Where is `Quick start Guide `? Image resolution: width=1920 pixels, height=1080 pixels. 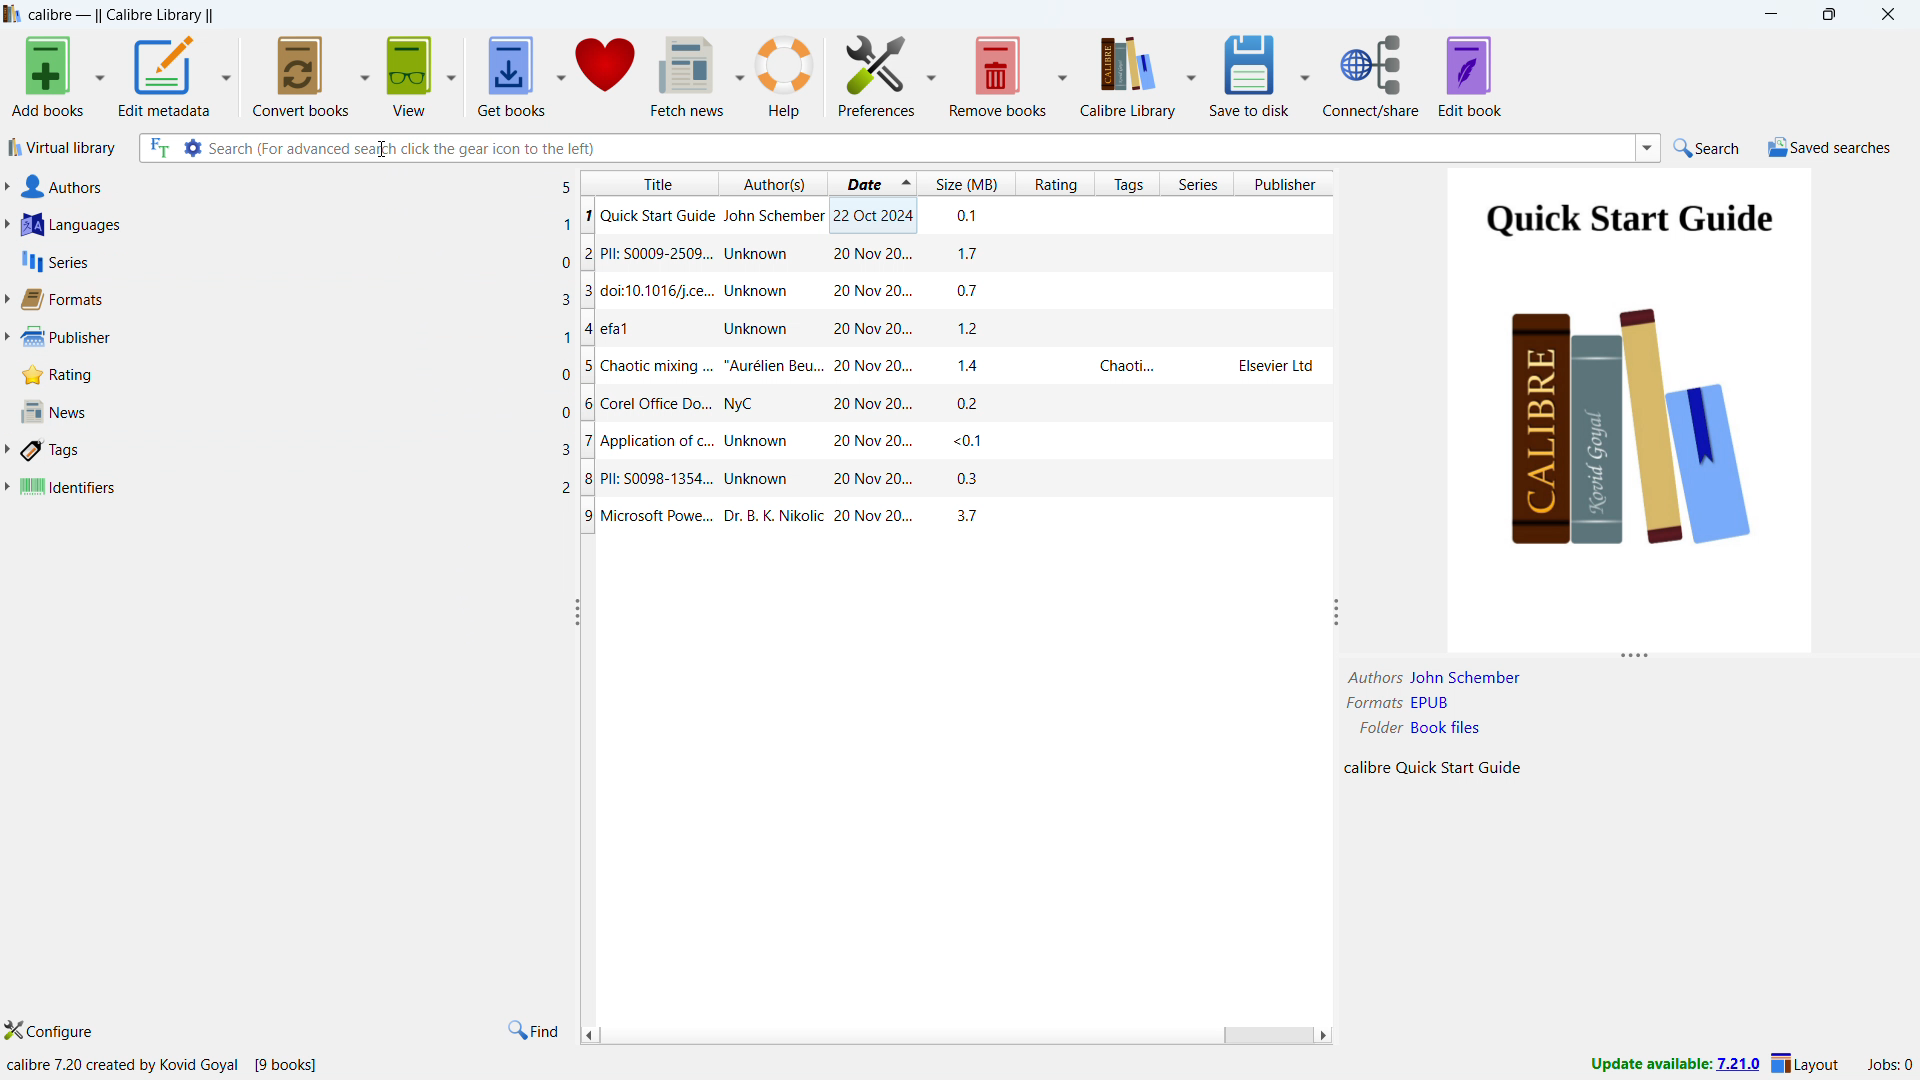
Quick start Guide  is located at coordinates (958, 216).